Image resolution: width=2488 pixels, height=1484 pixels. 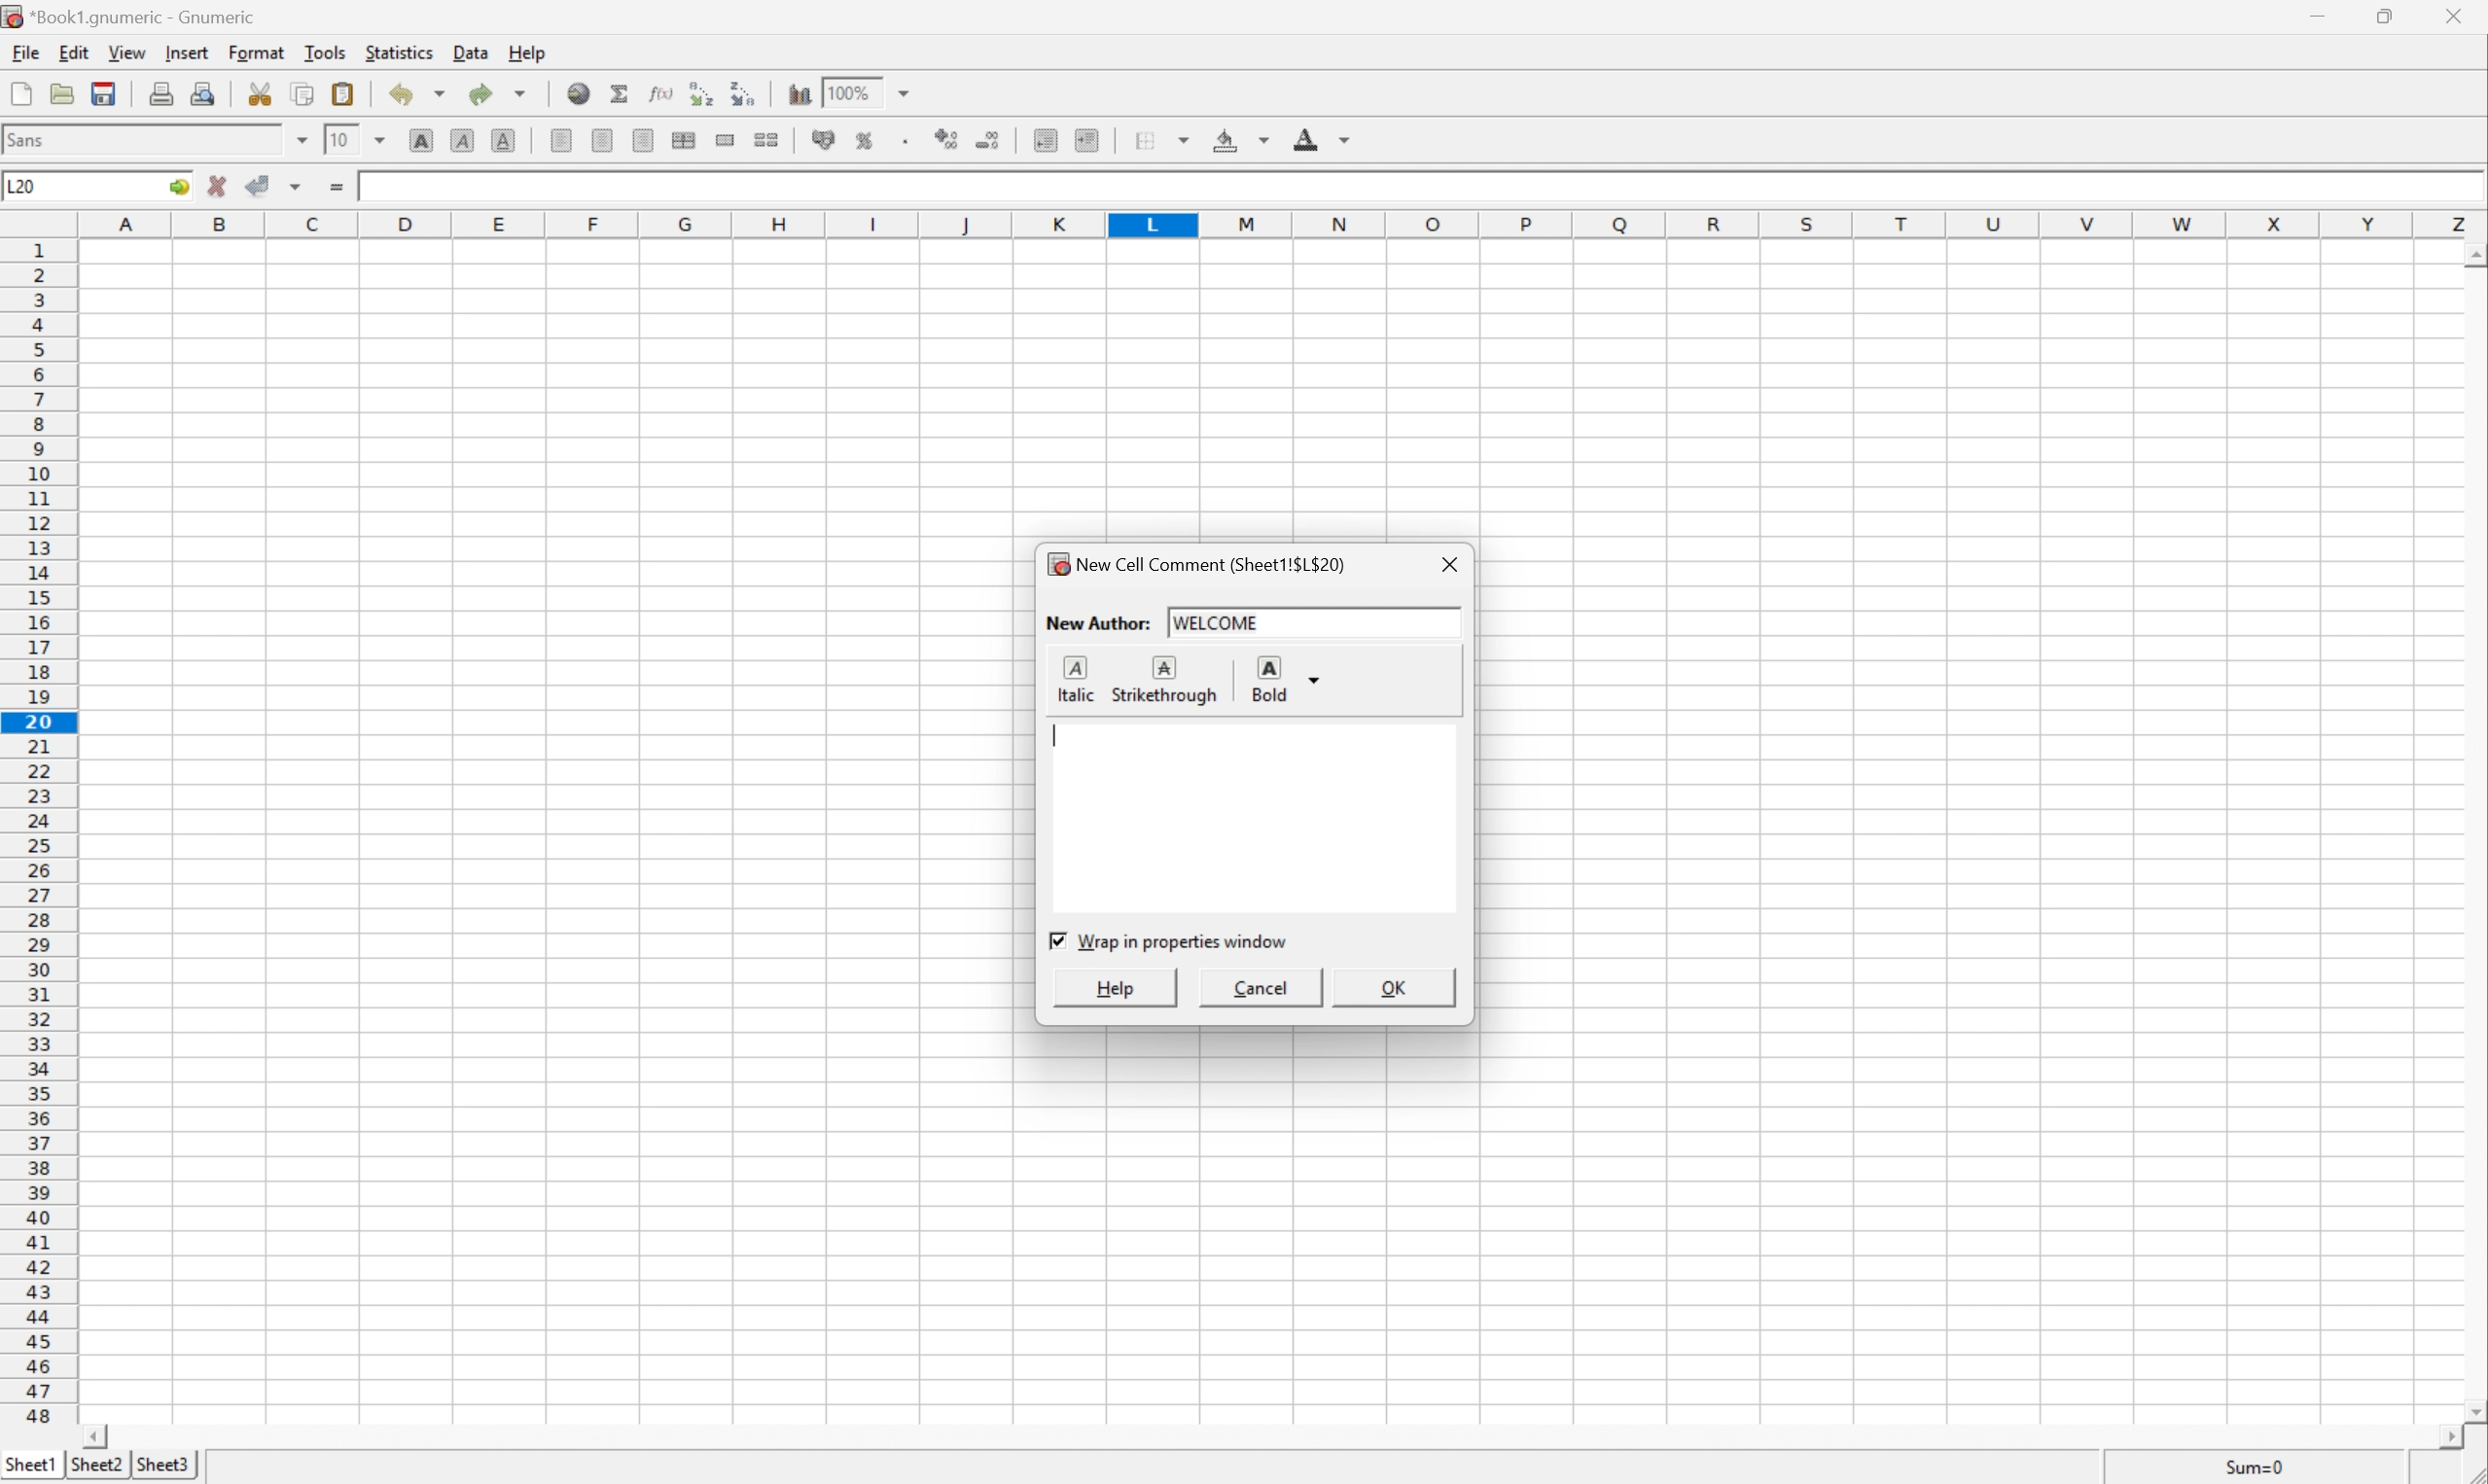 What do you see at coordinates (725, 142) in the screenshot?
I see `Merge a range of cells` at bounding box center [725, 142].